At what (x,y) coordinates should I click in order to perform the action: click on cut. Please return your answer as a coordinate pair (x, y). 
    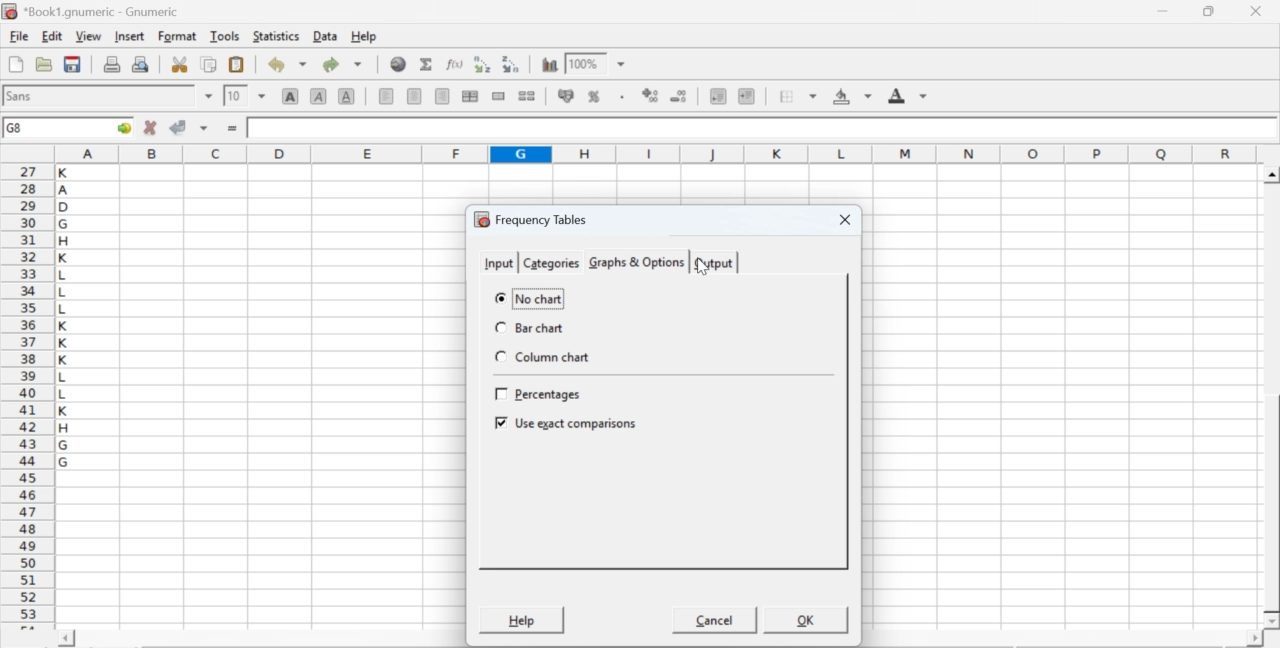
    Looking at the image, I should click on (179, 64).